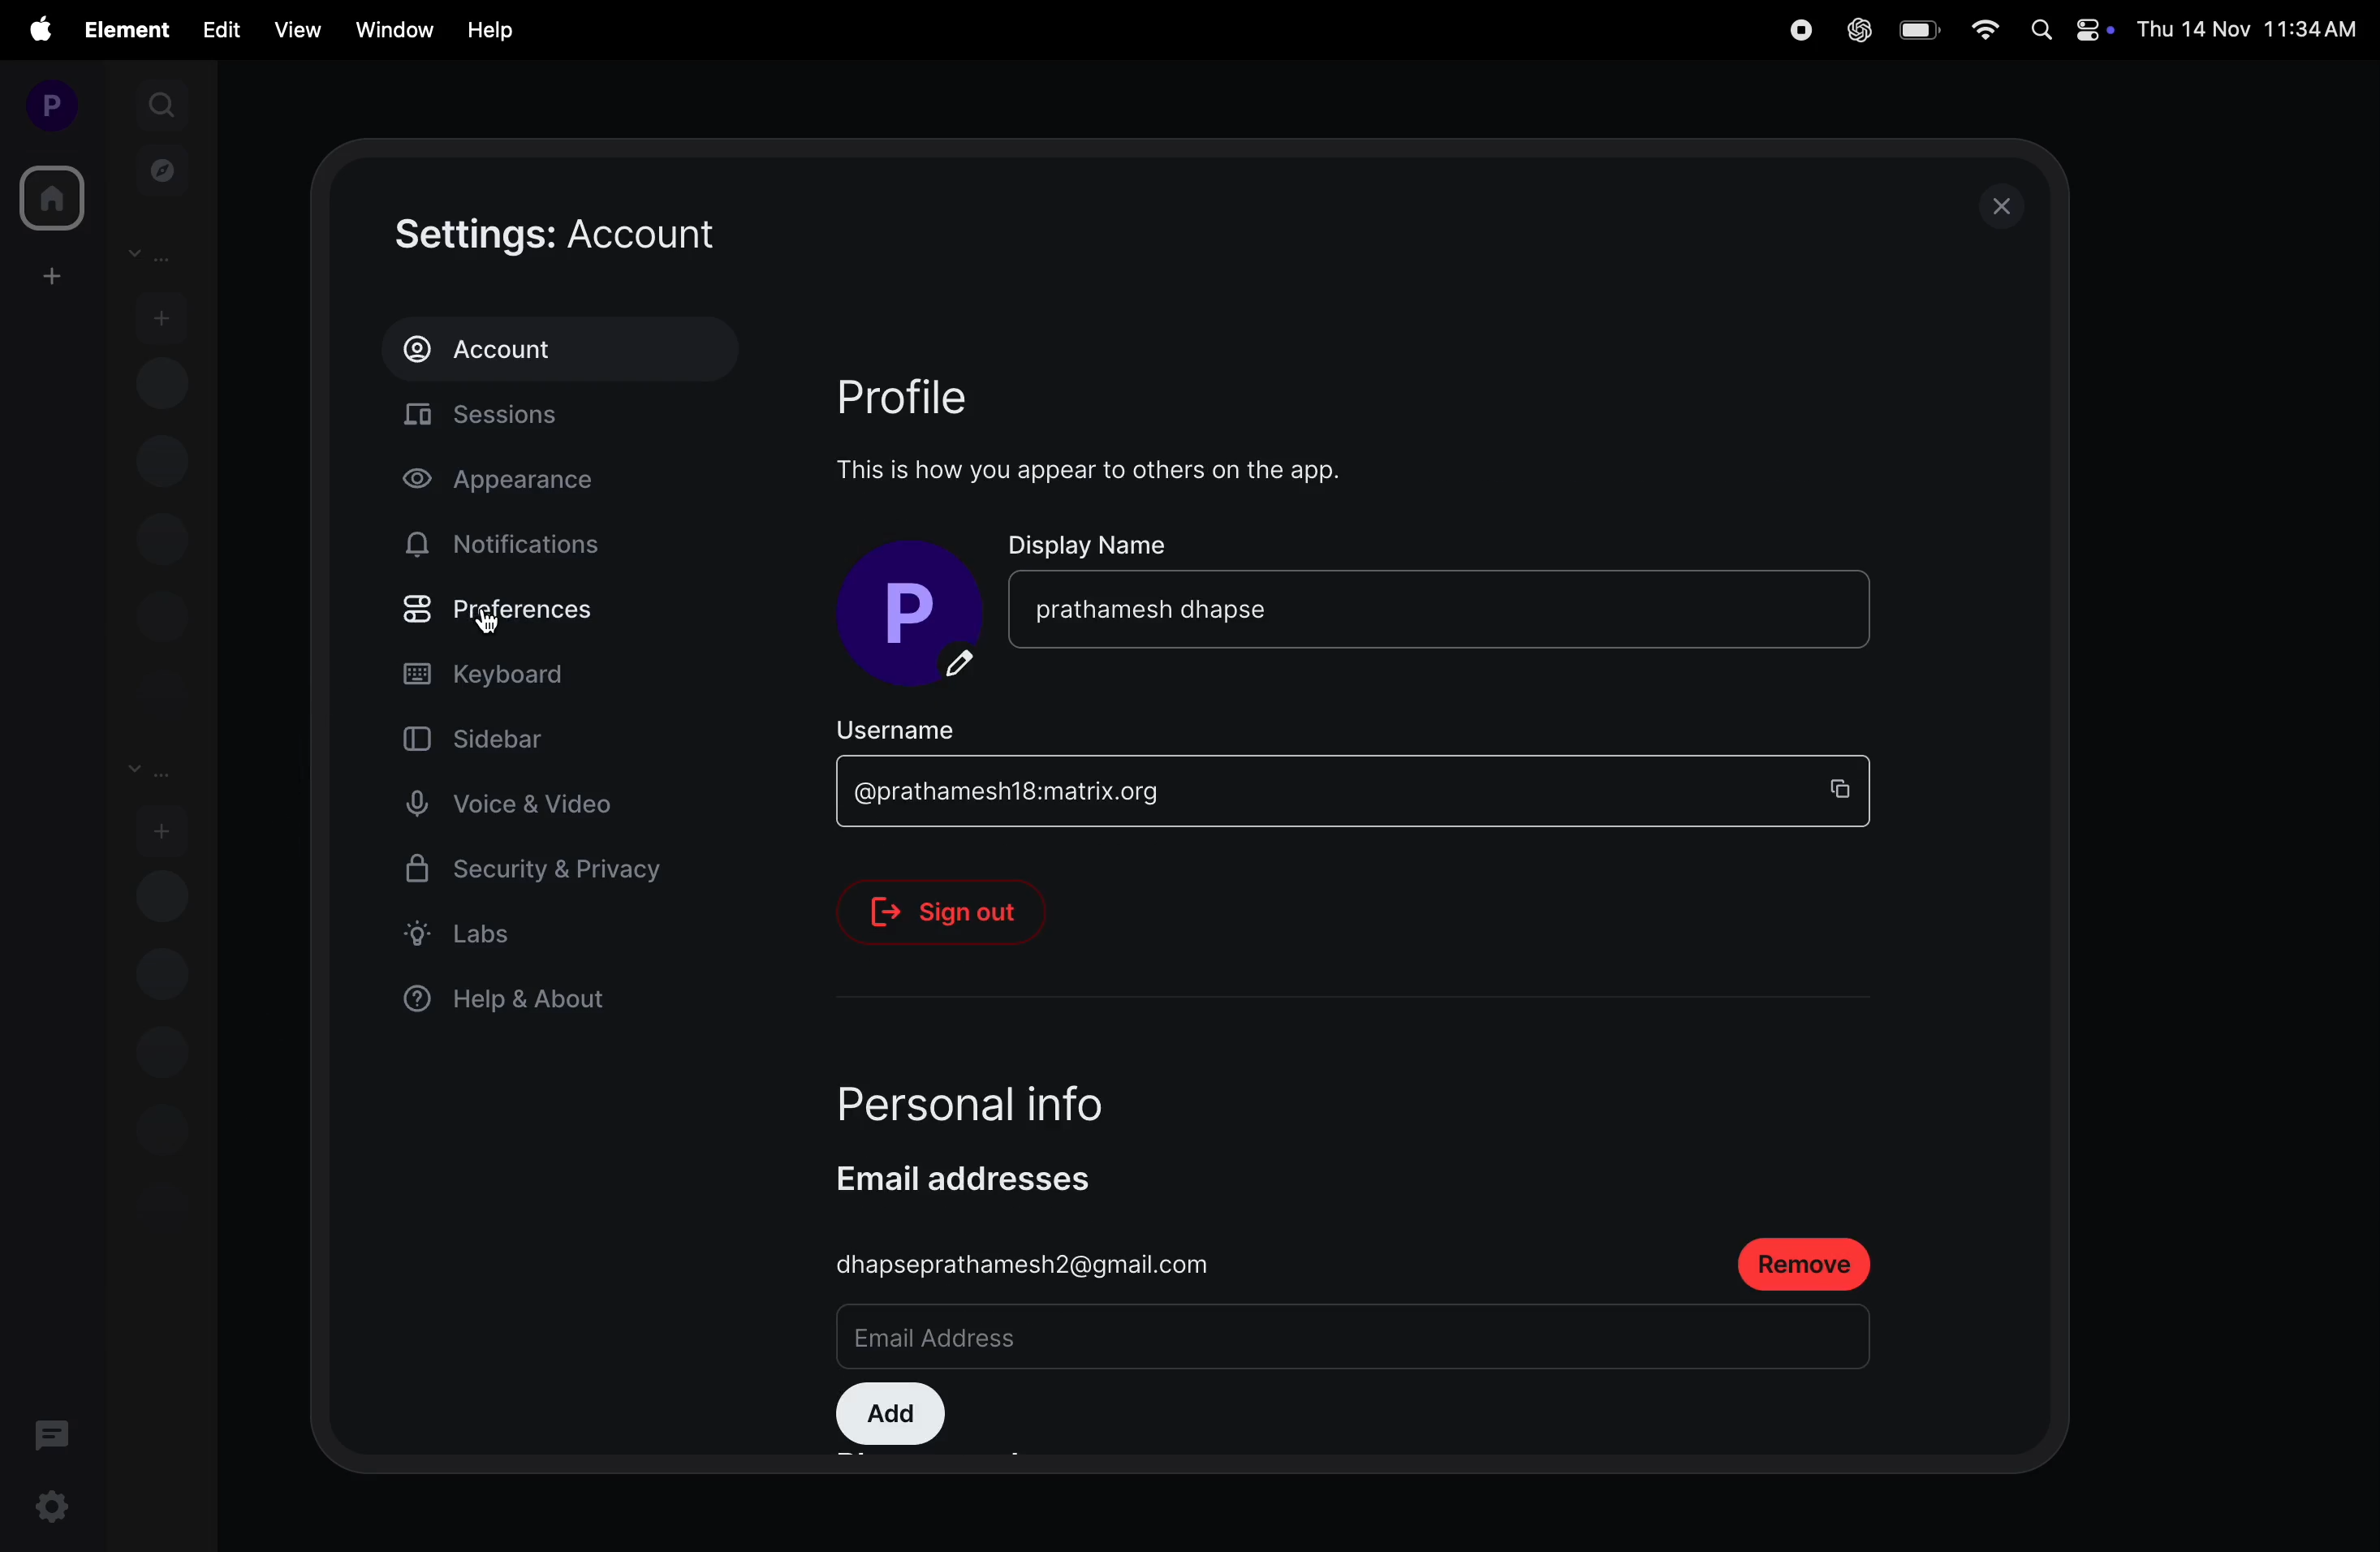 The image size is (2380, 1552). Describe the element at coordinates (221, 31) in the screenshot. I see `edit` at that location.